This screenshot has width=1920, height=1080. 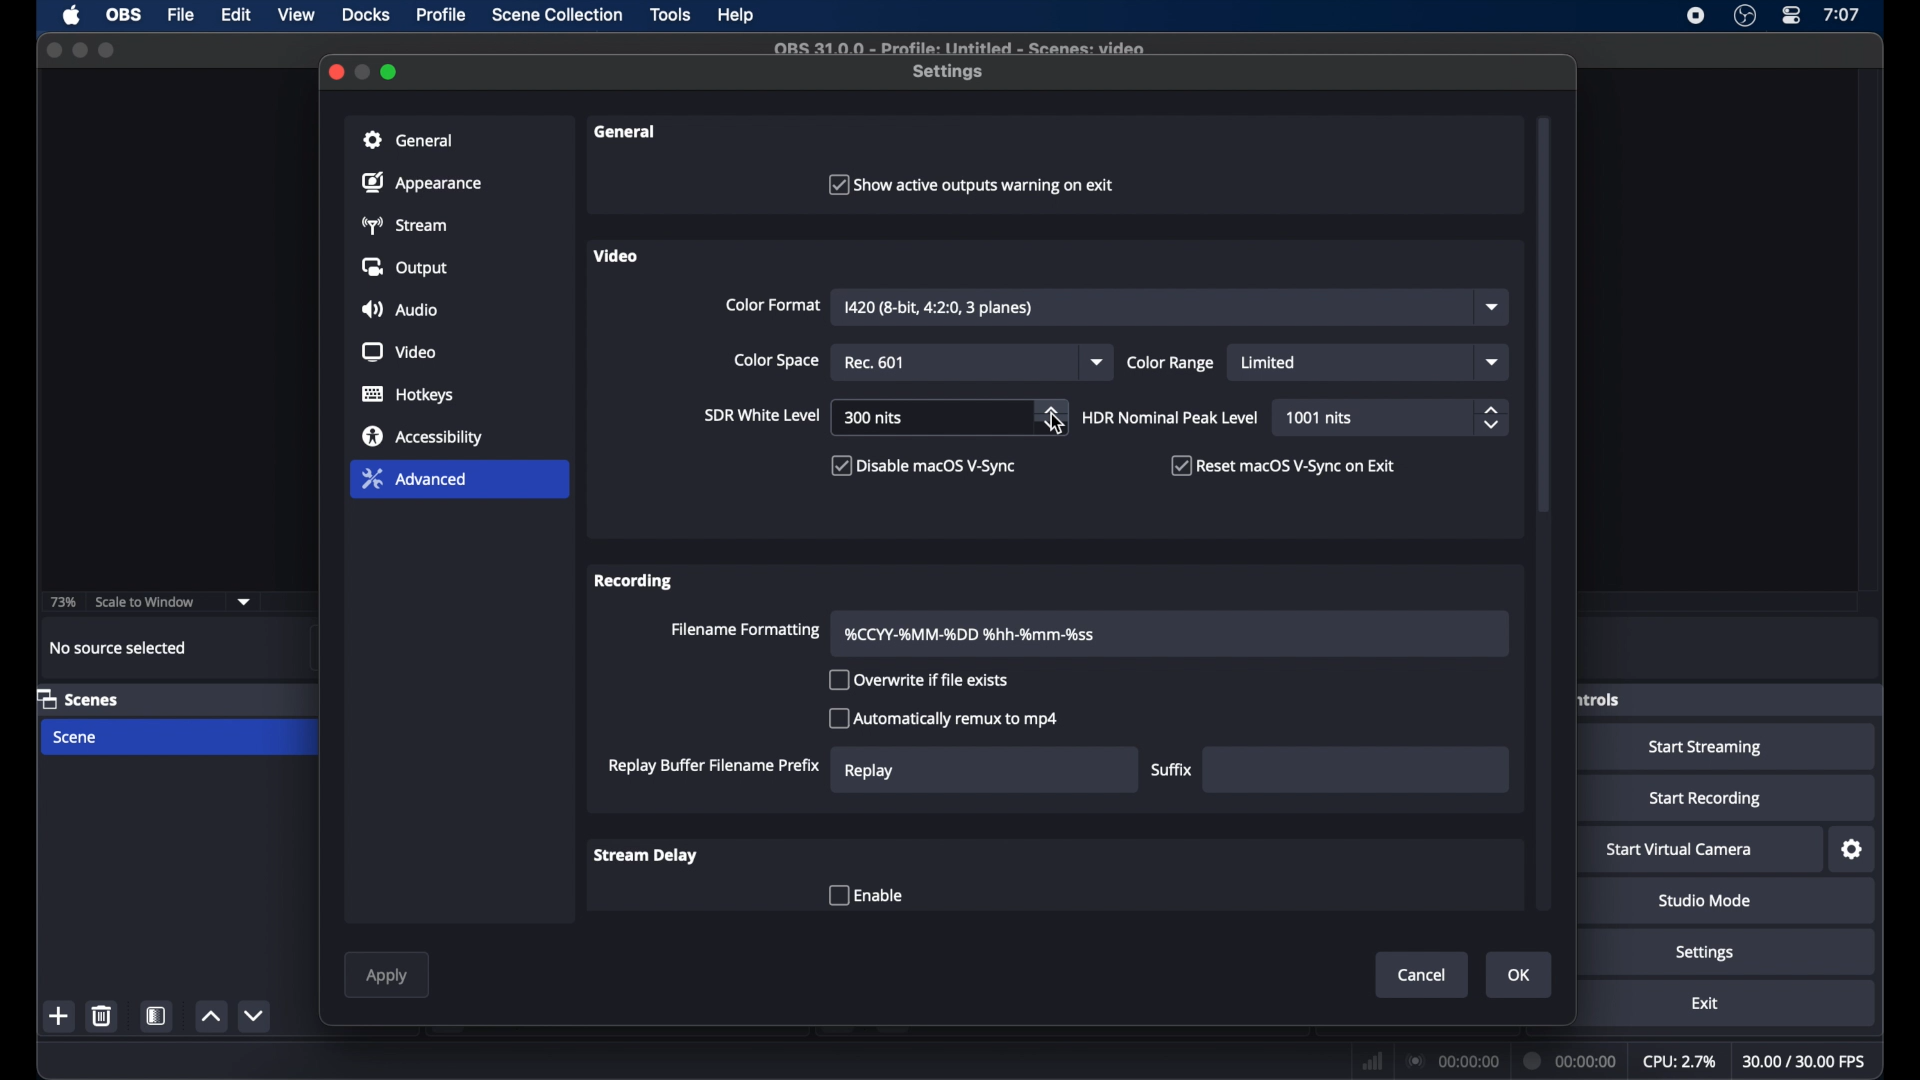 I want to click on apple icon, so click(x=71, y=15).